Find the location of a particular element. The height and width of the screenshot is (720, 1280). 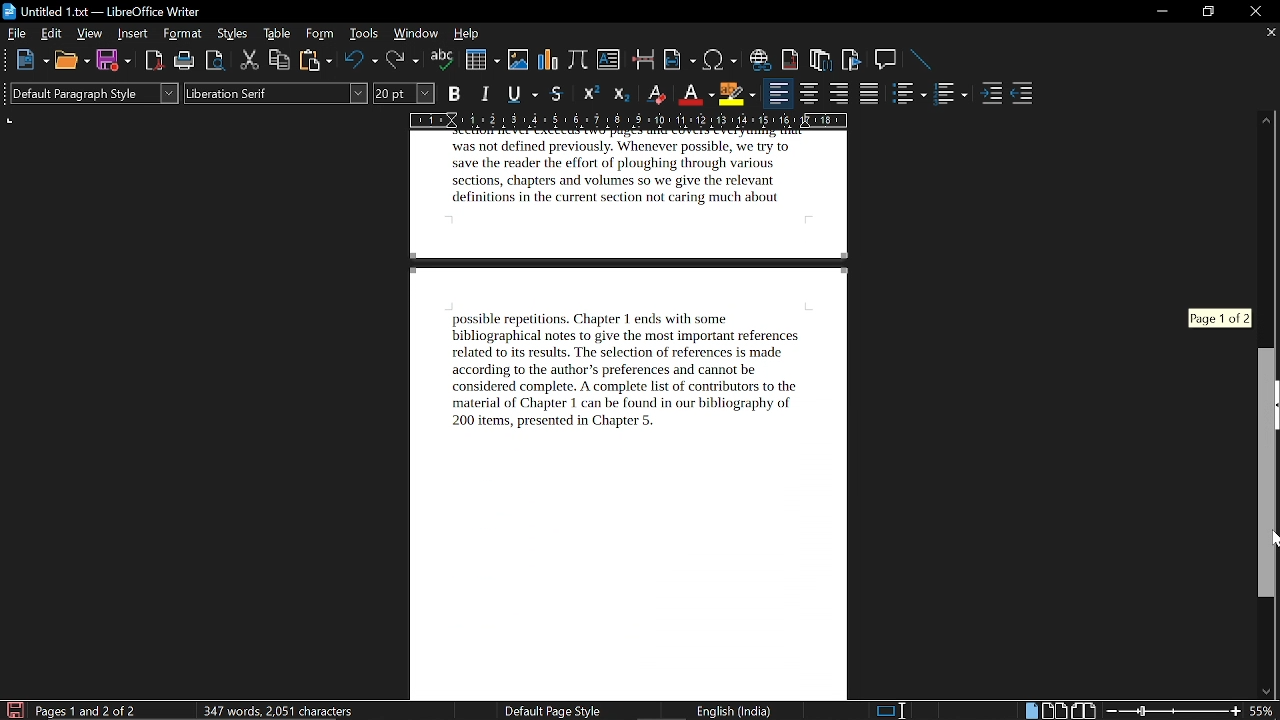

current page is located at coordinates (640, 415).